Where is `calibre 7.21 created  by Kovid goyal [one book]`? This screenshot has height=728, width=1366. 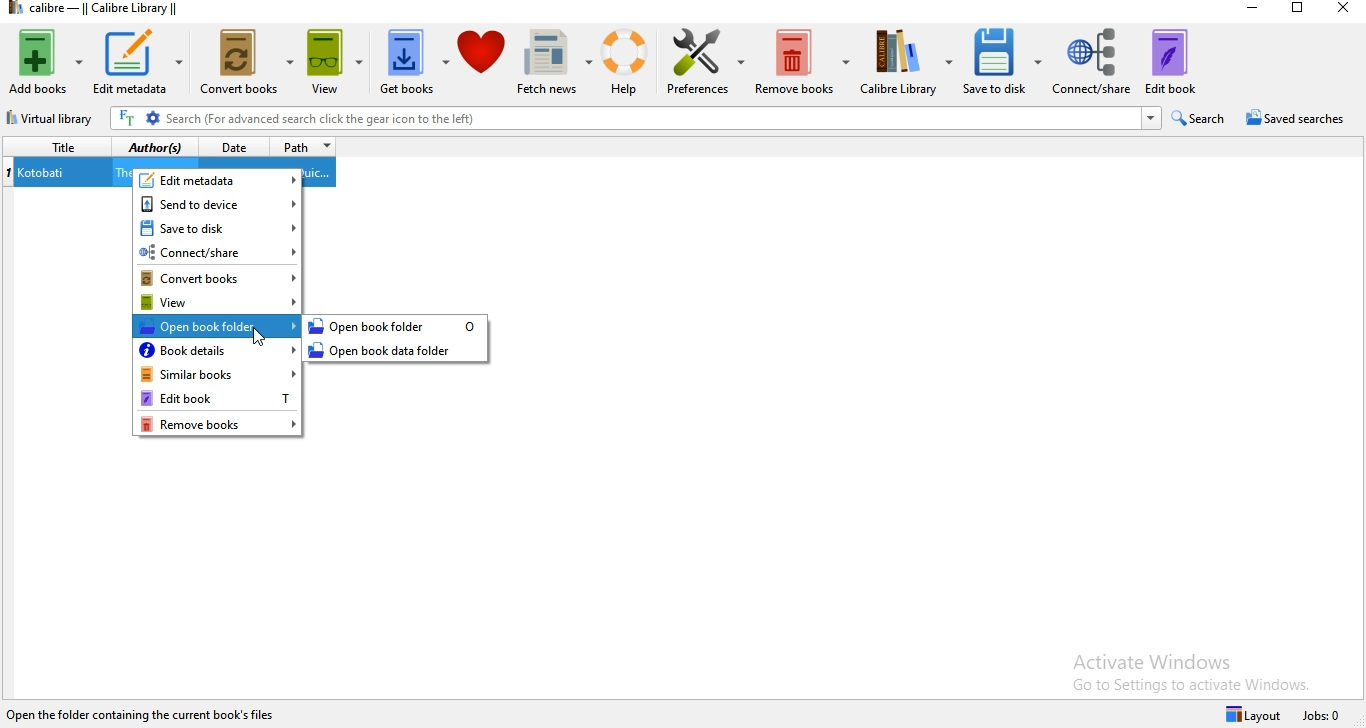 calibre 7.21 created  by Kovid goyal [one book] is located at coordinates (145, 712).